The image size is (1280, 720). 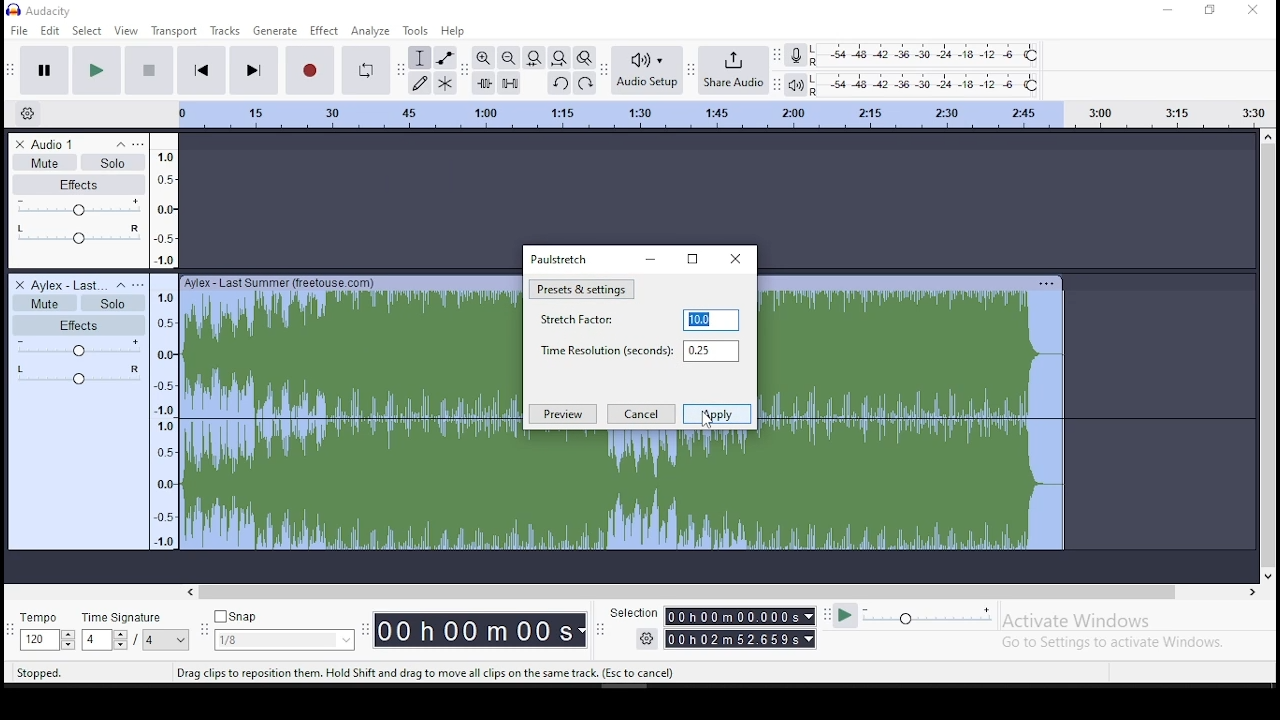 What do you see at coordinates (77, 242) in the screenshot?
I see `audio effect` at bounding box center [77, 242].